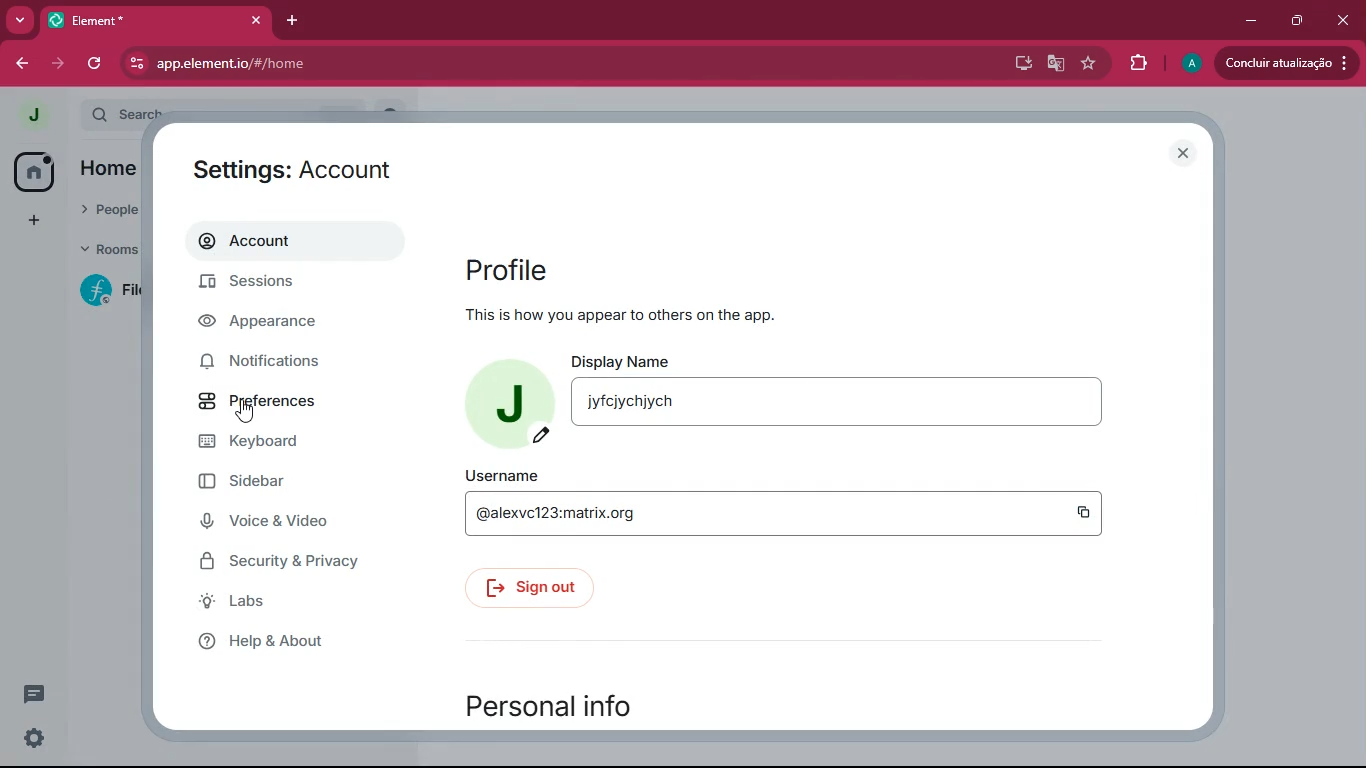  Describe the element at coordinates (291, 563) in the screenshot. I see `security & privacy` at that location.